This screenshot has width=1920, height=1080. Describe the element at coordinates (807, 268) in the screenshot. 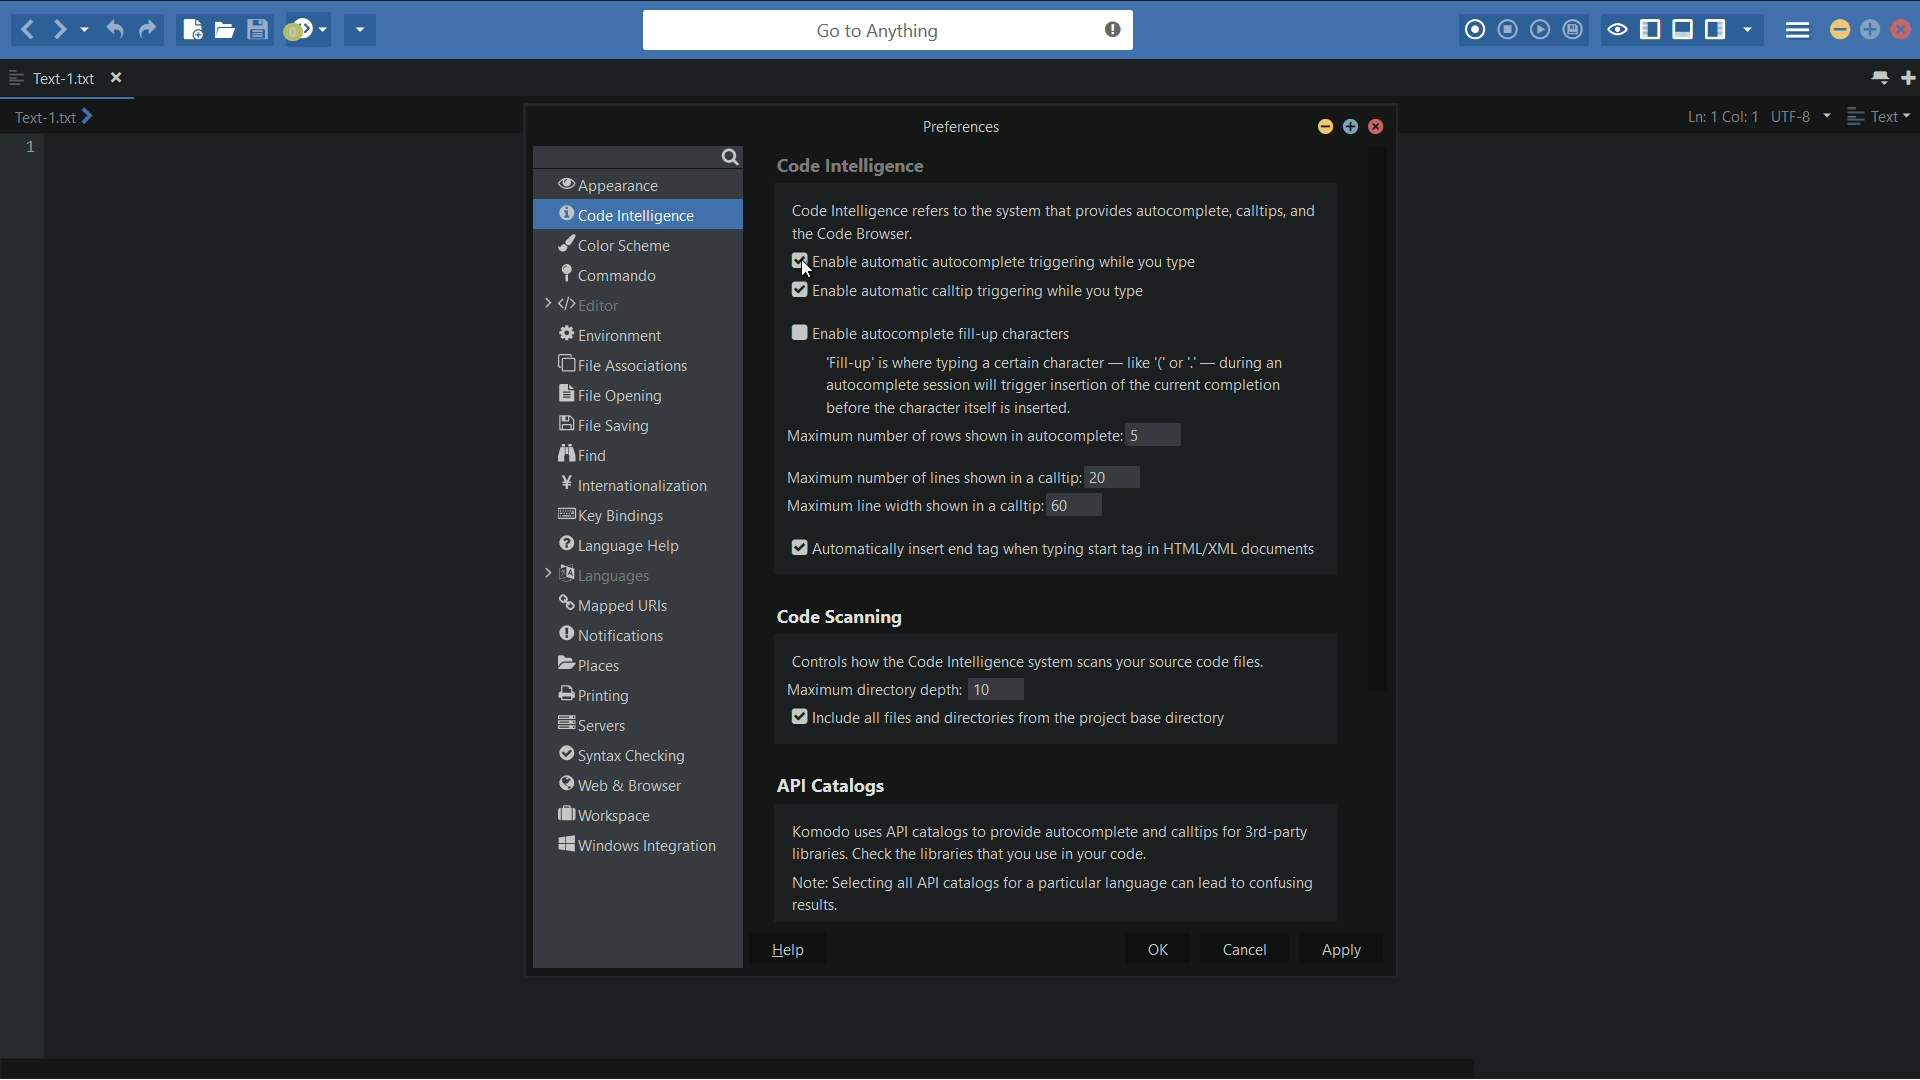

I see `cursor` at that location.